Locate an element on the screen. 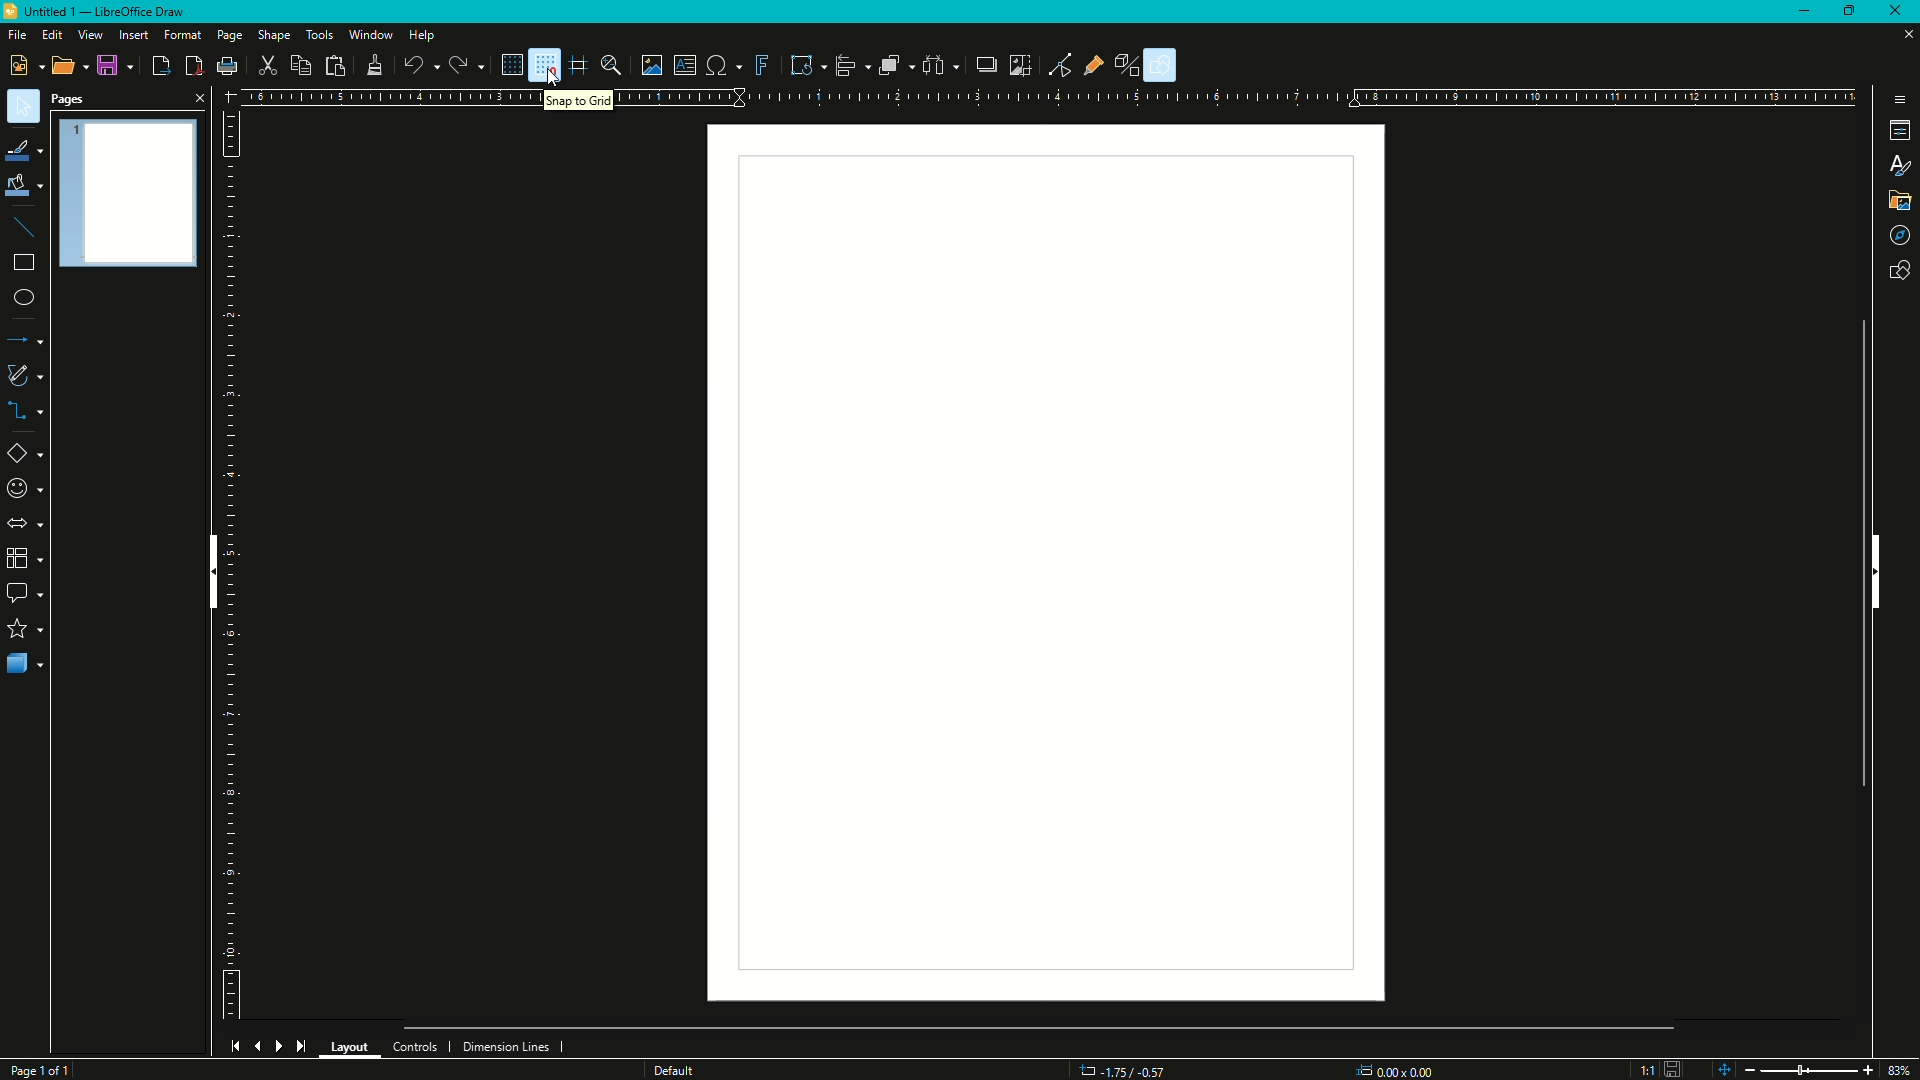 The image size is (1920, 1080). Font is located at coordinates (1897, 165).